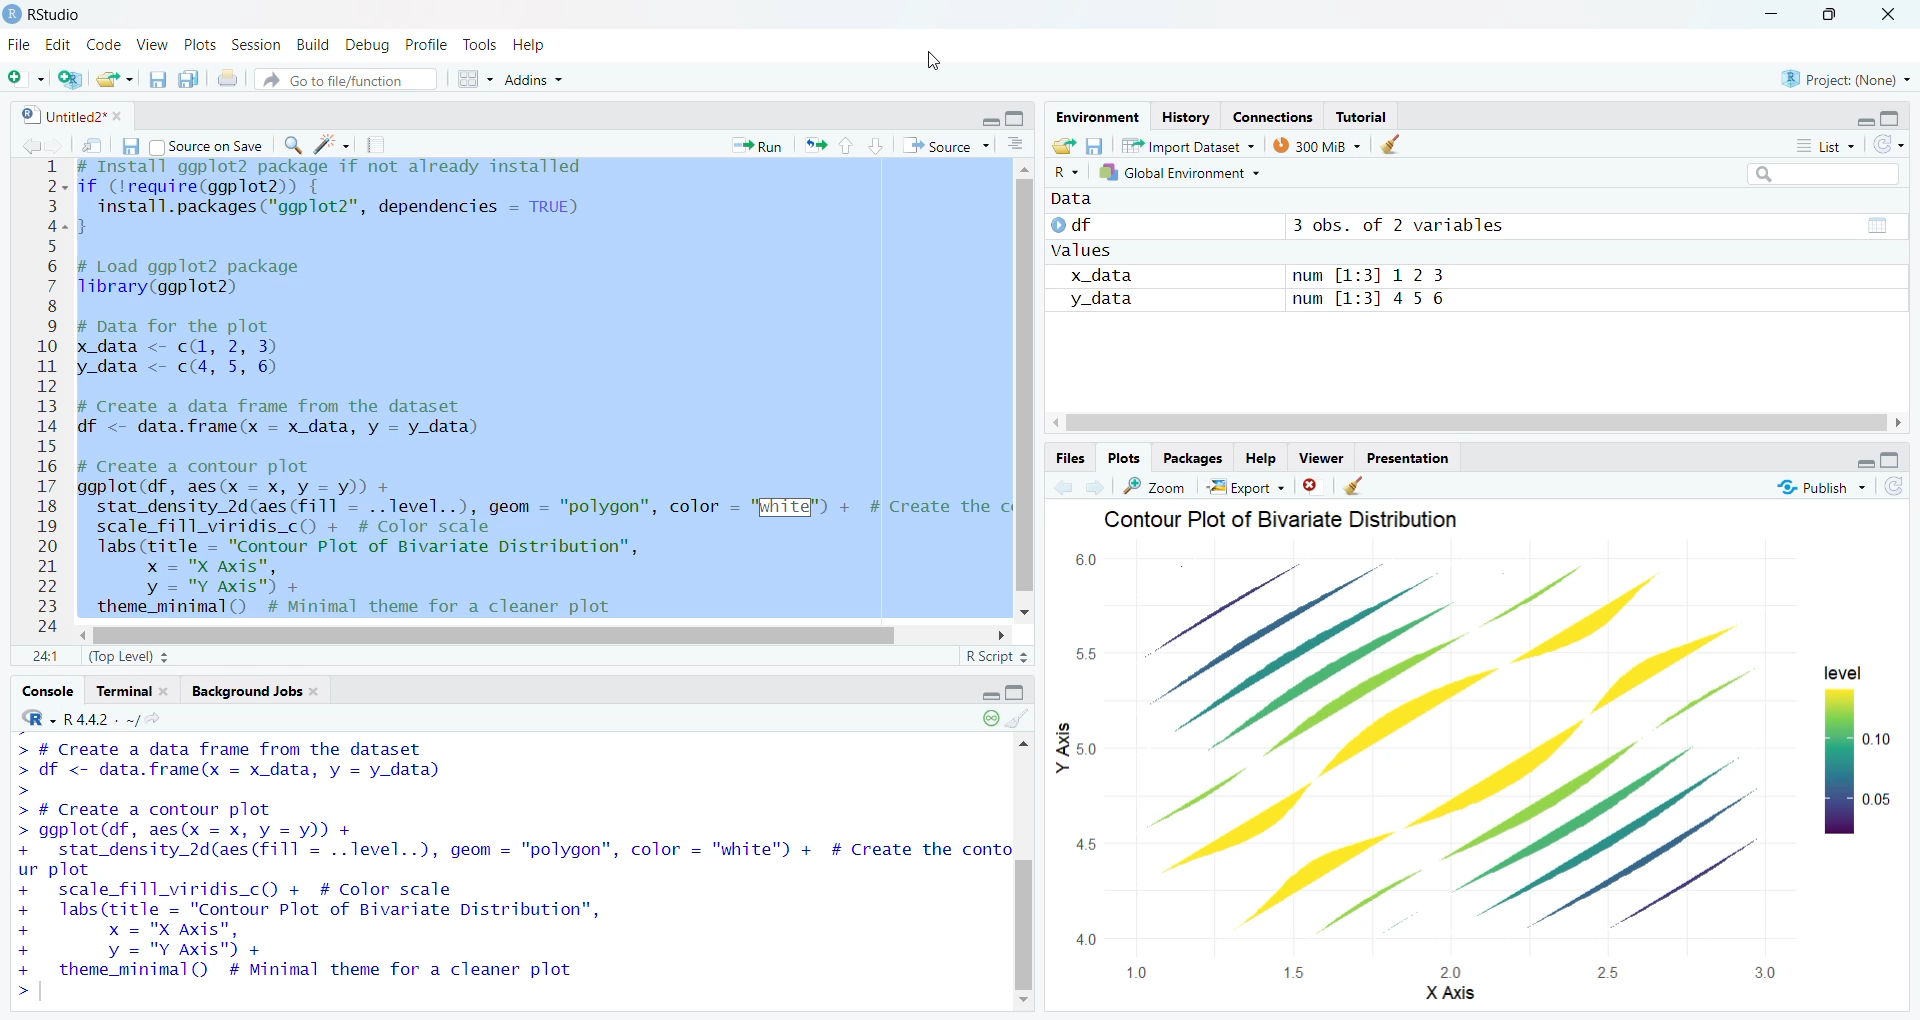  I want to click on hide console, so click(1890, 460).